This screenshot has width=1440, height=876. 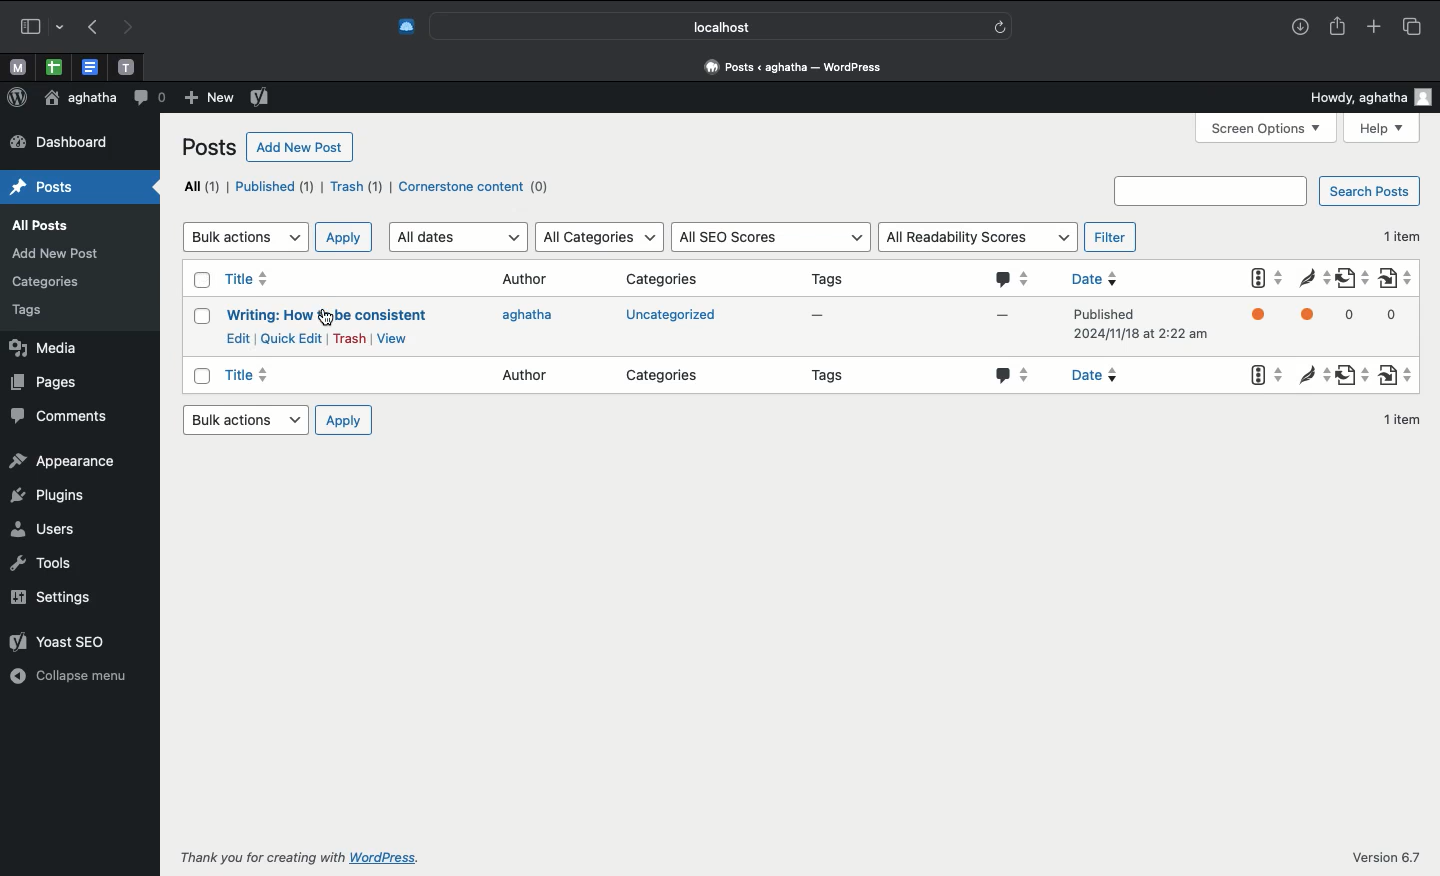 What do you see at coordinates (1300, 28) in the screenshot?
I see `Downloads` at bounding box center [1300, 28].